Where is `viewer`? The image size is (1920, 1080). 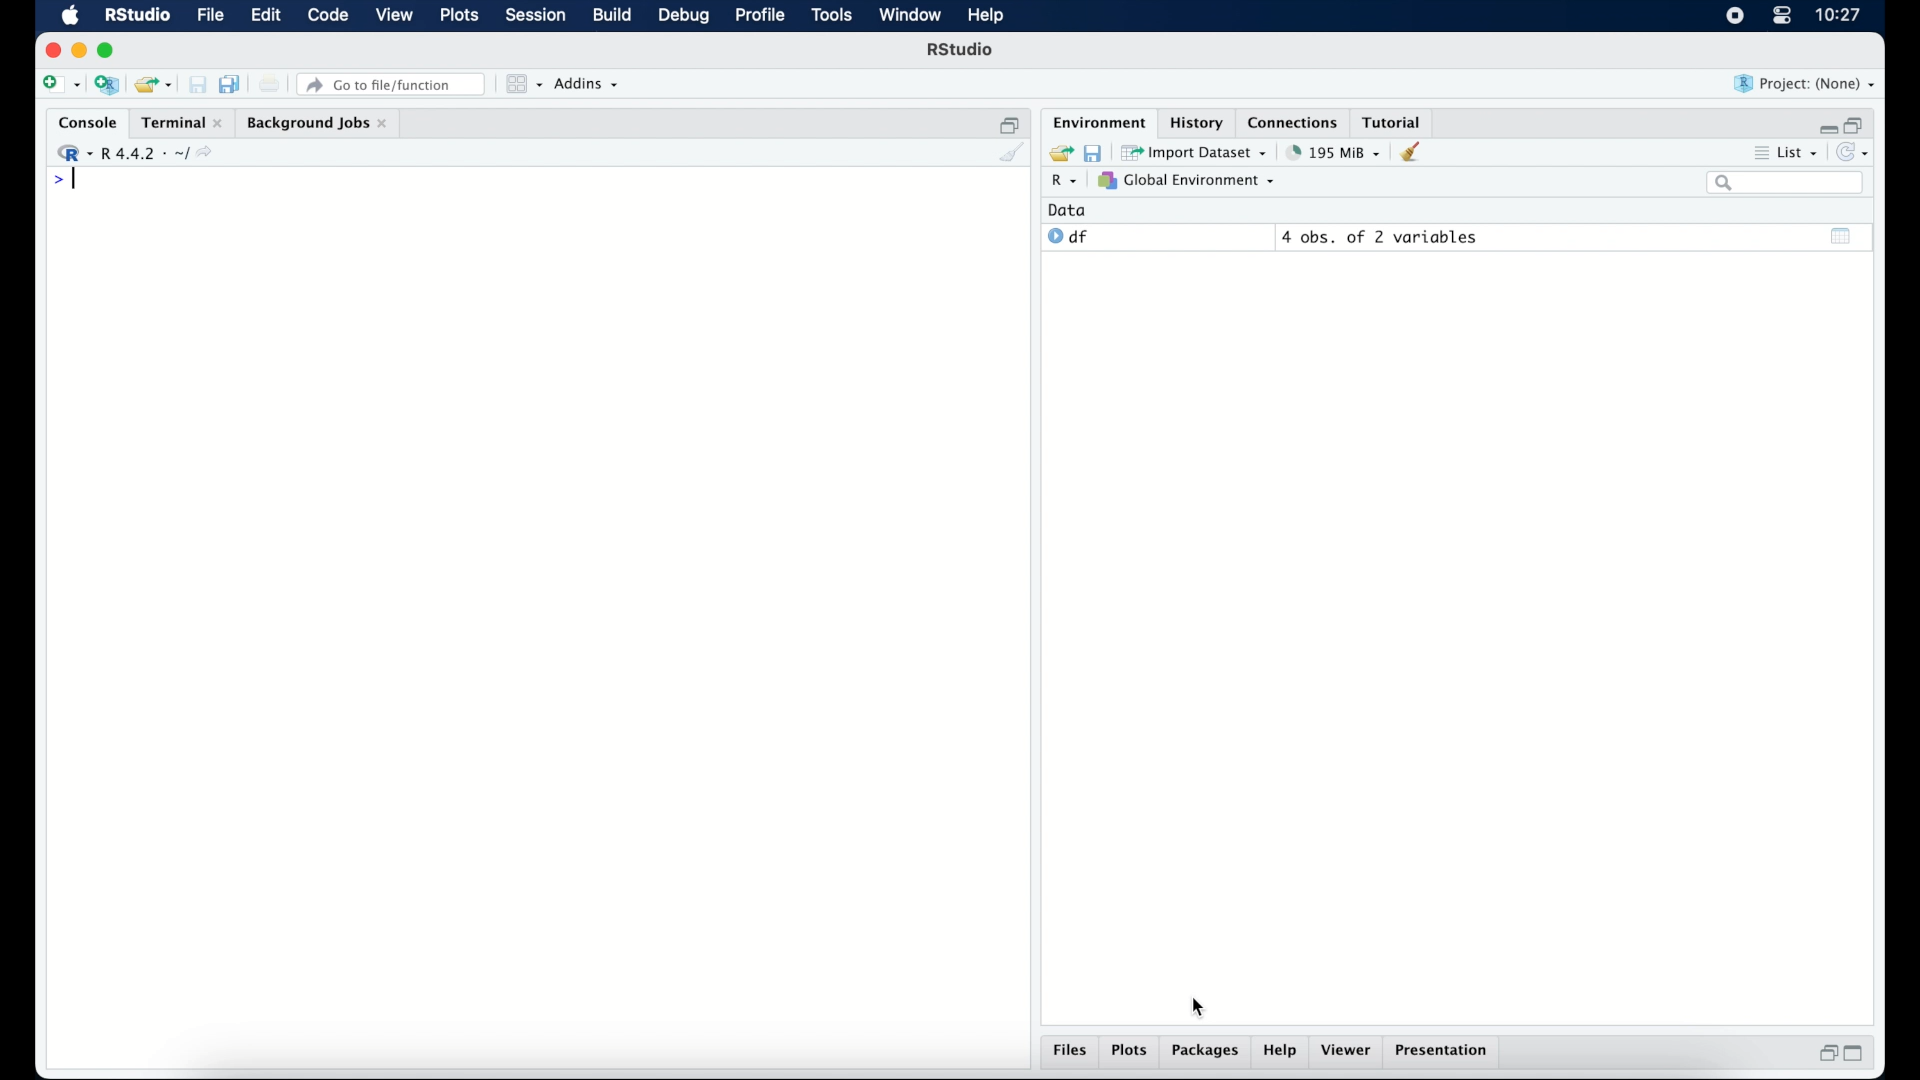
viewer is located at coordinates (1350, 1052).